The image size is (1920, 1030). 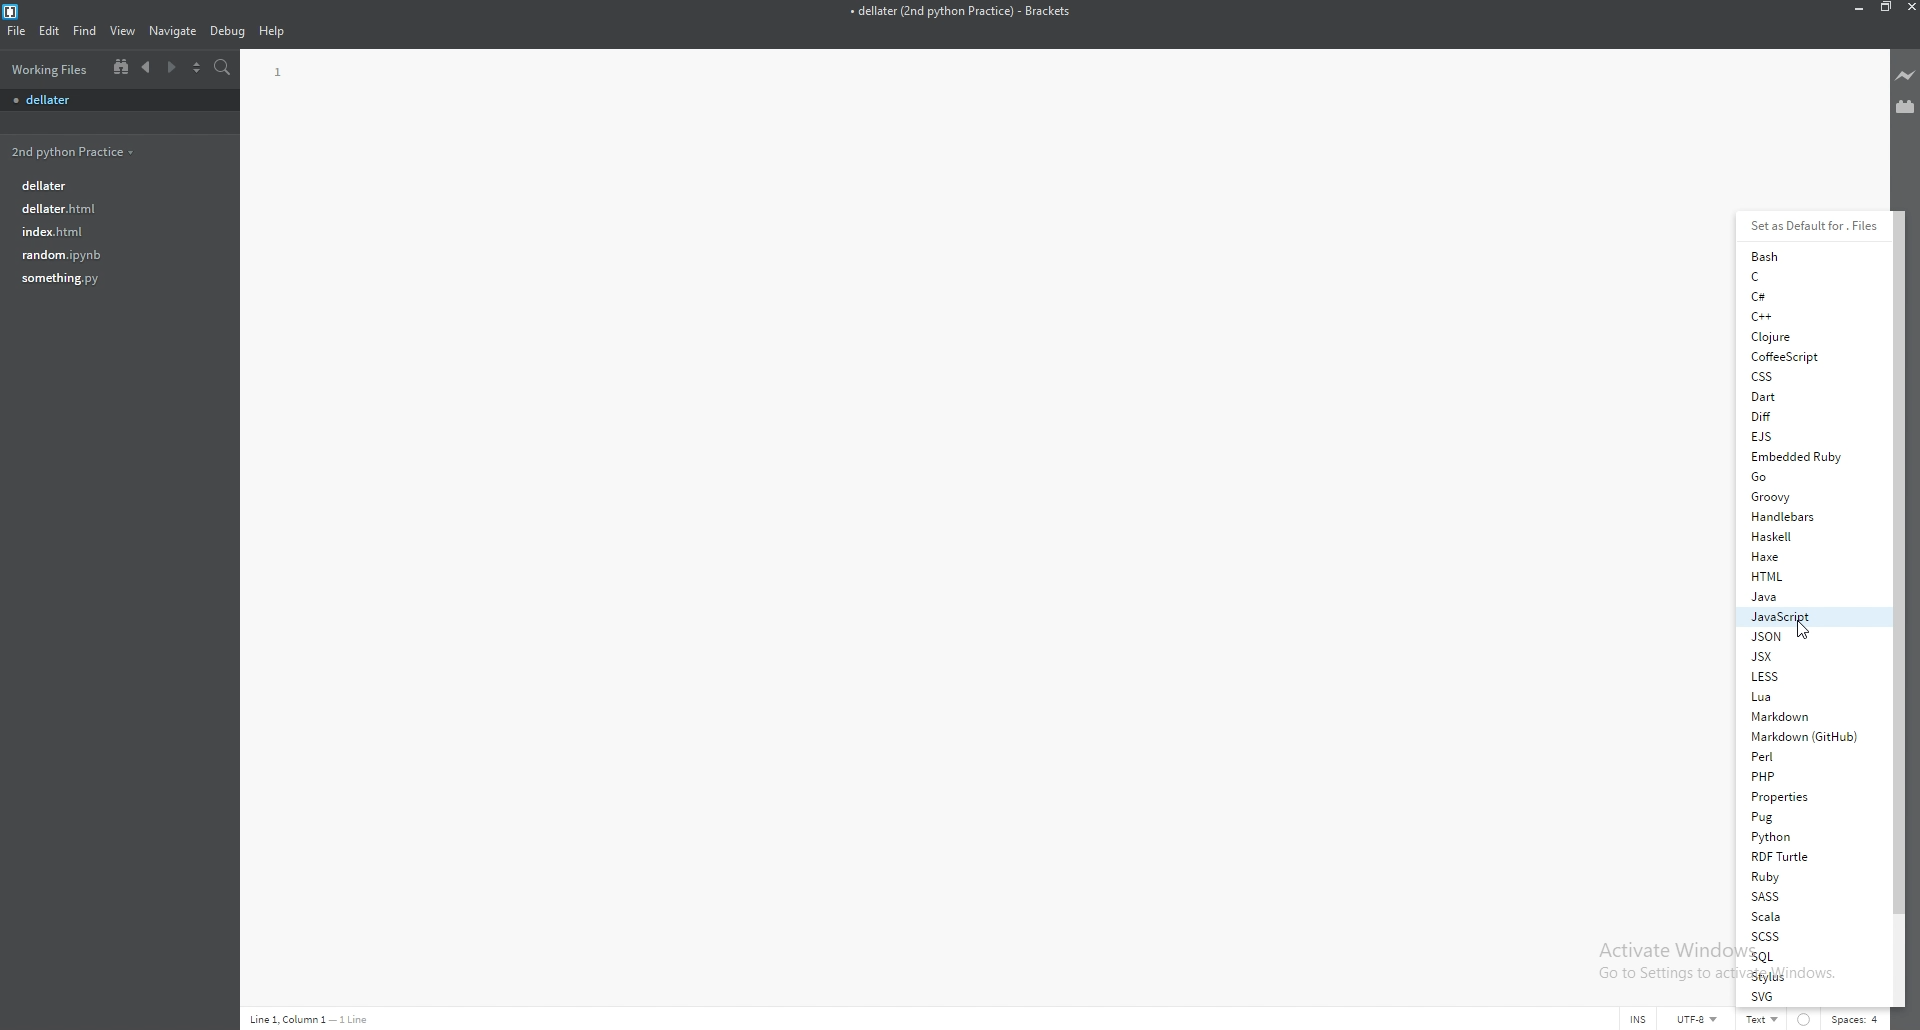 I want to click on file name, so click(x=960, y=12).